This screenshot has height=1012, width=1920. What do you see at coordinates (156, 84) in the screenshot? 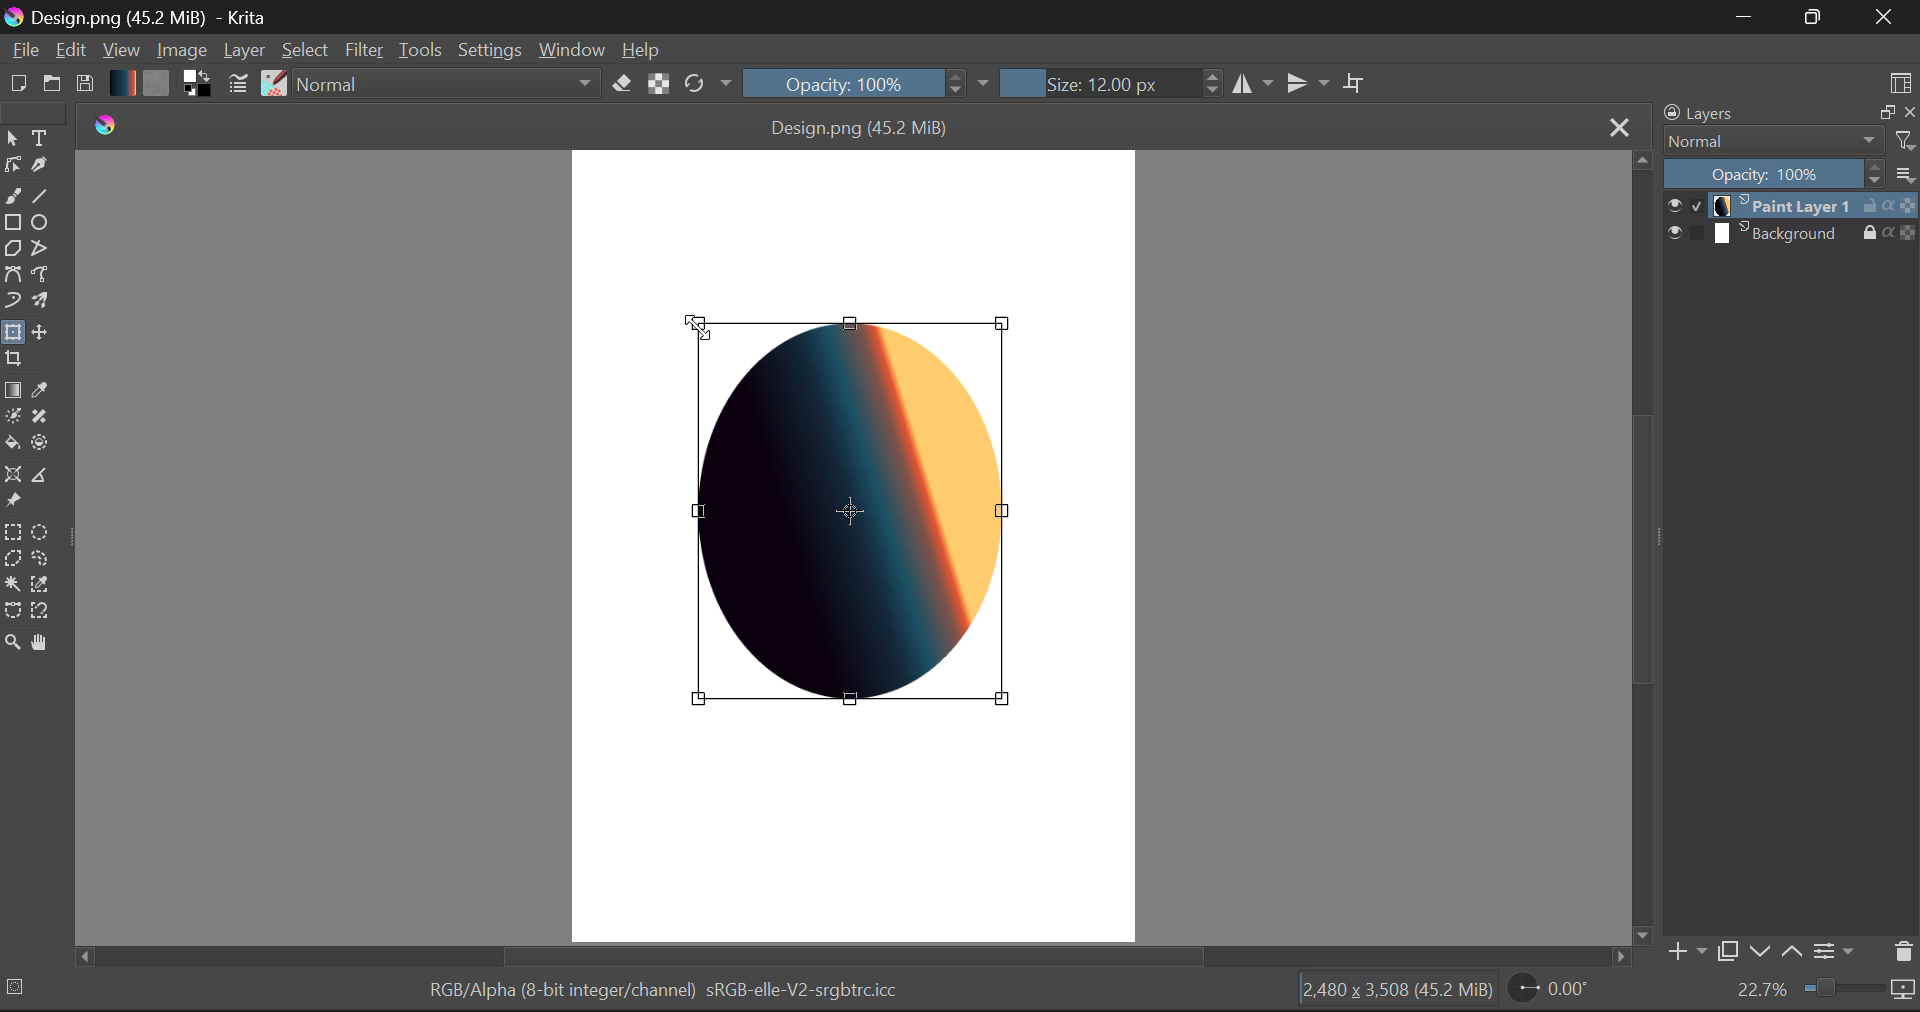
I see `Pattern` at bounding box center [156, 84].